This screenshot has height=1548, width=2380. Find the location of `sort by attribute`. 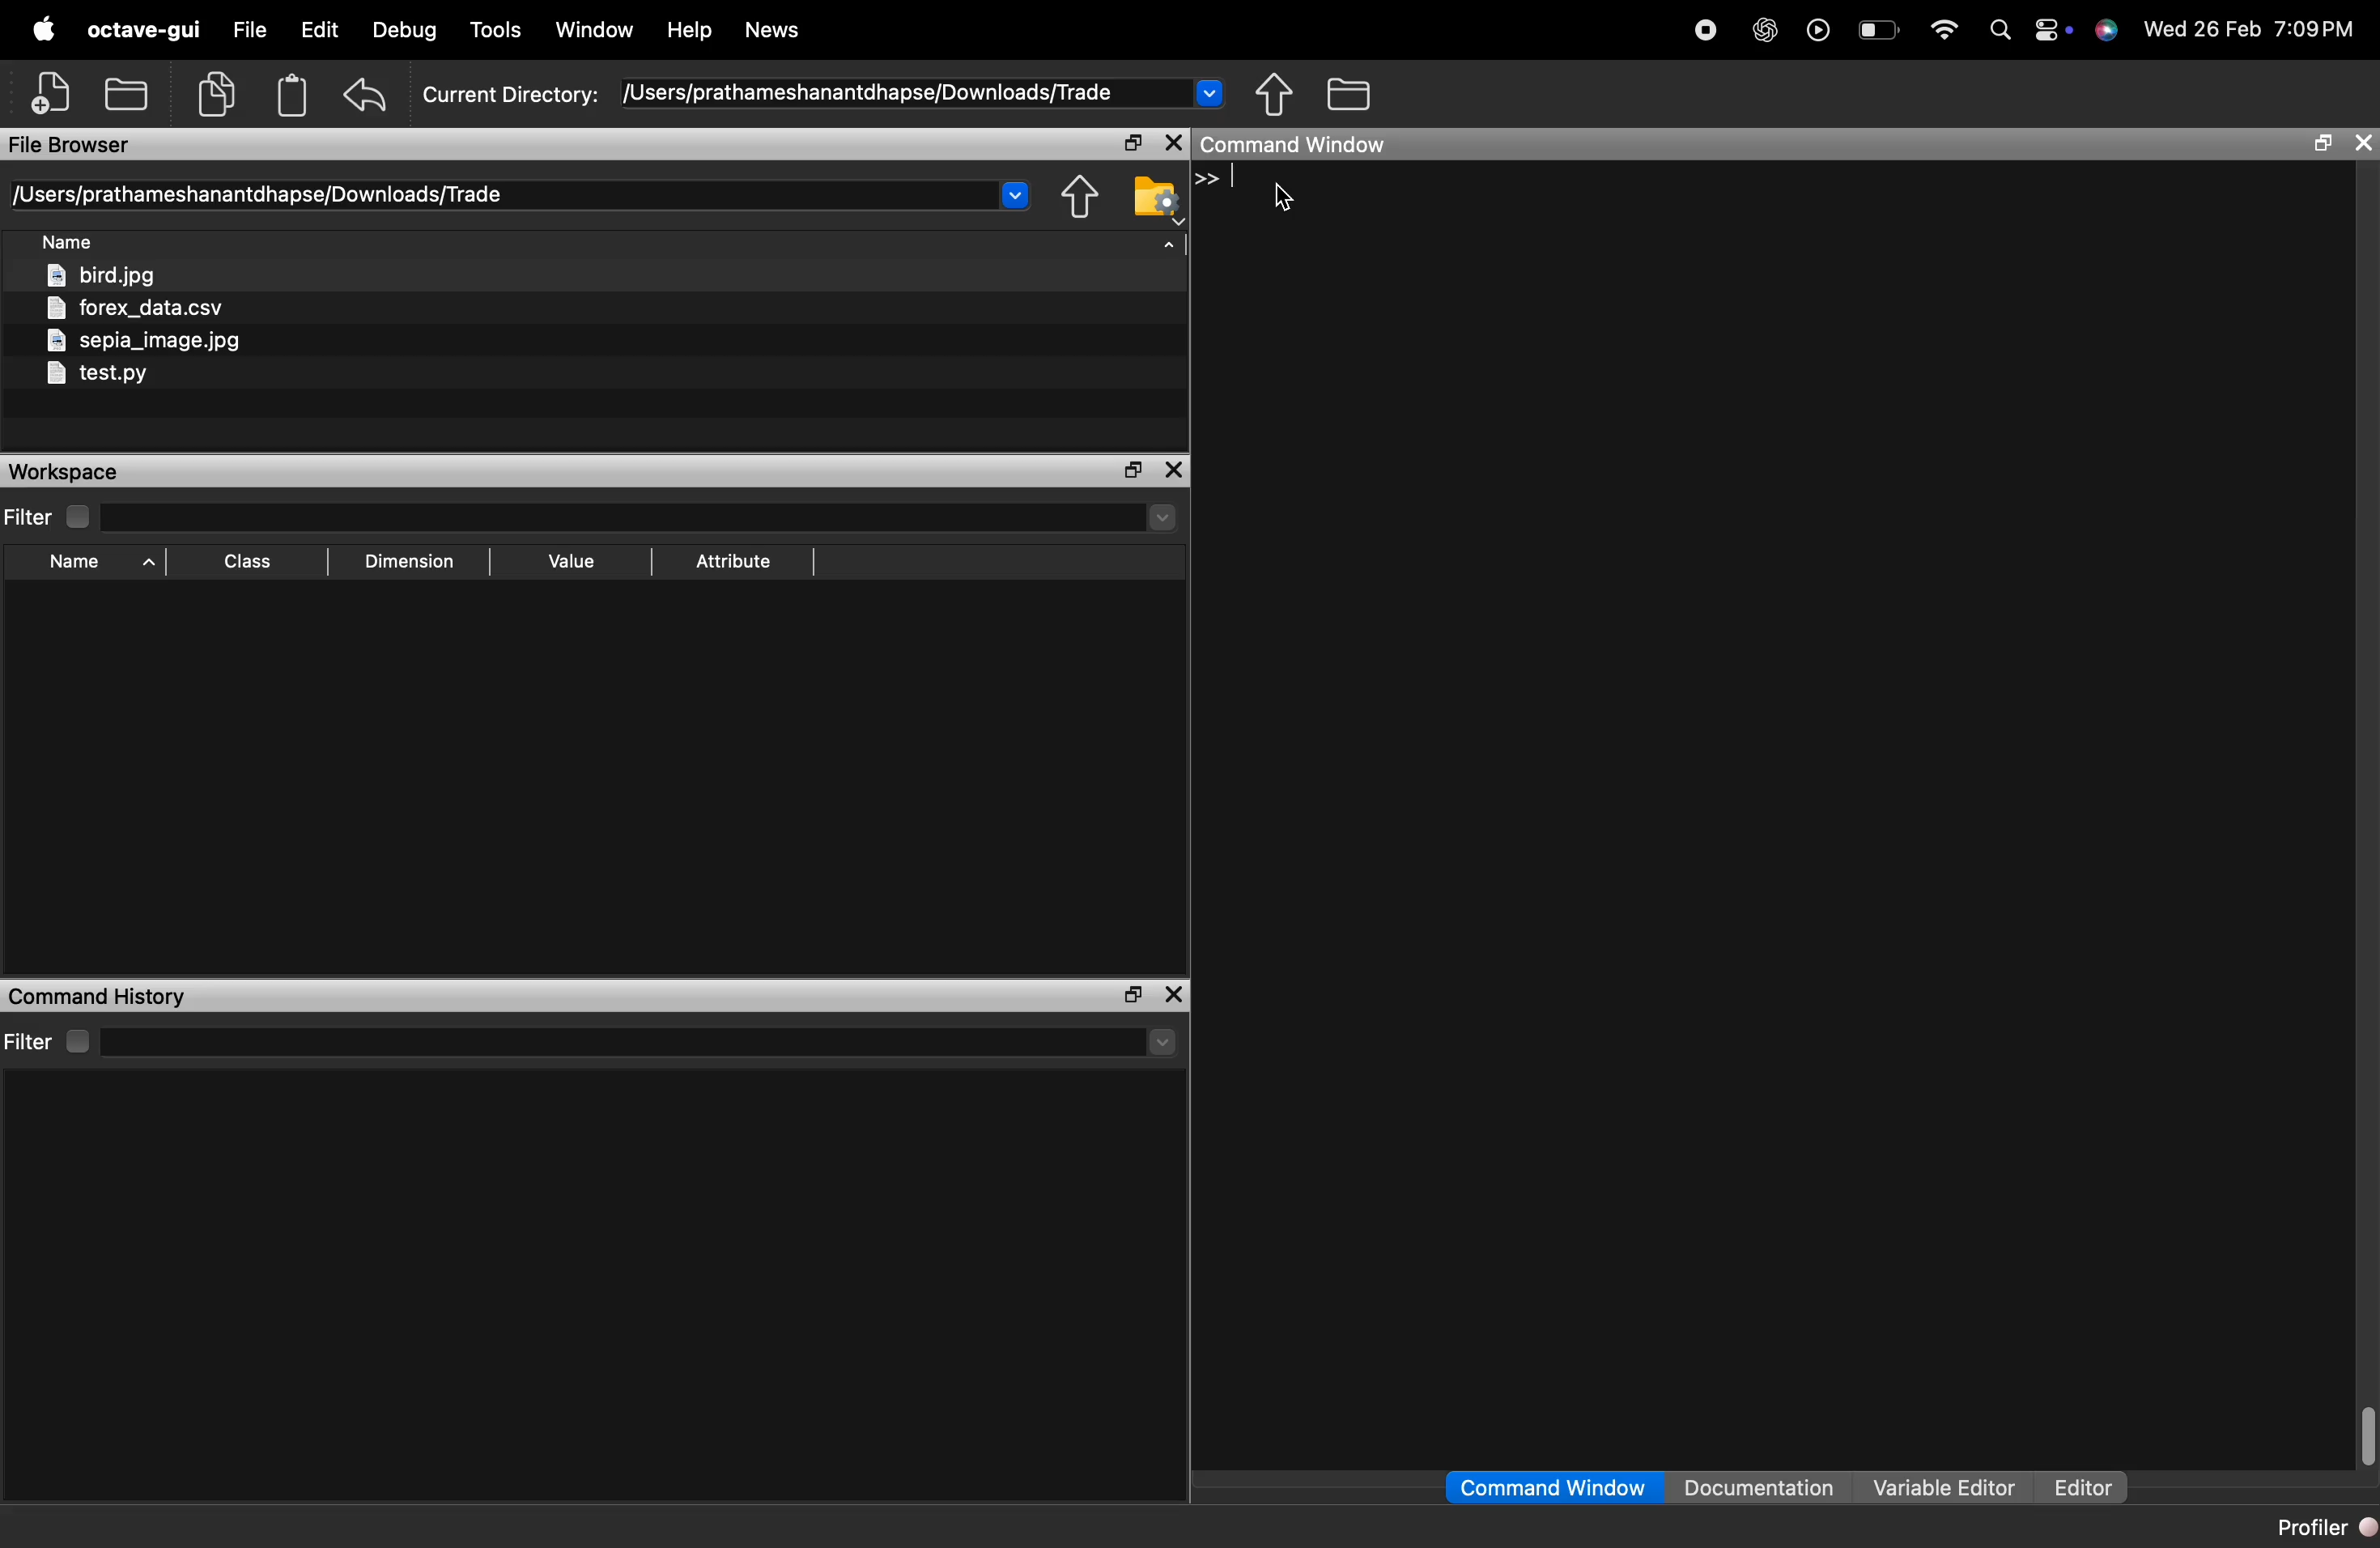

sort by attribute is located at coordinates (737, 561).